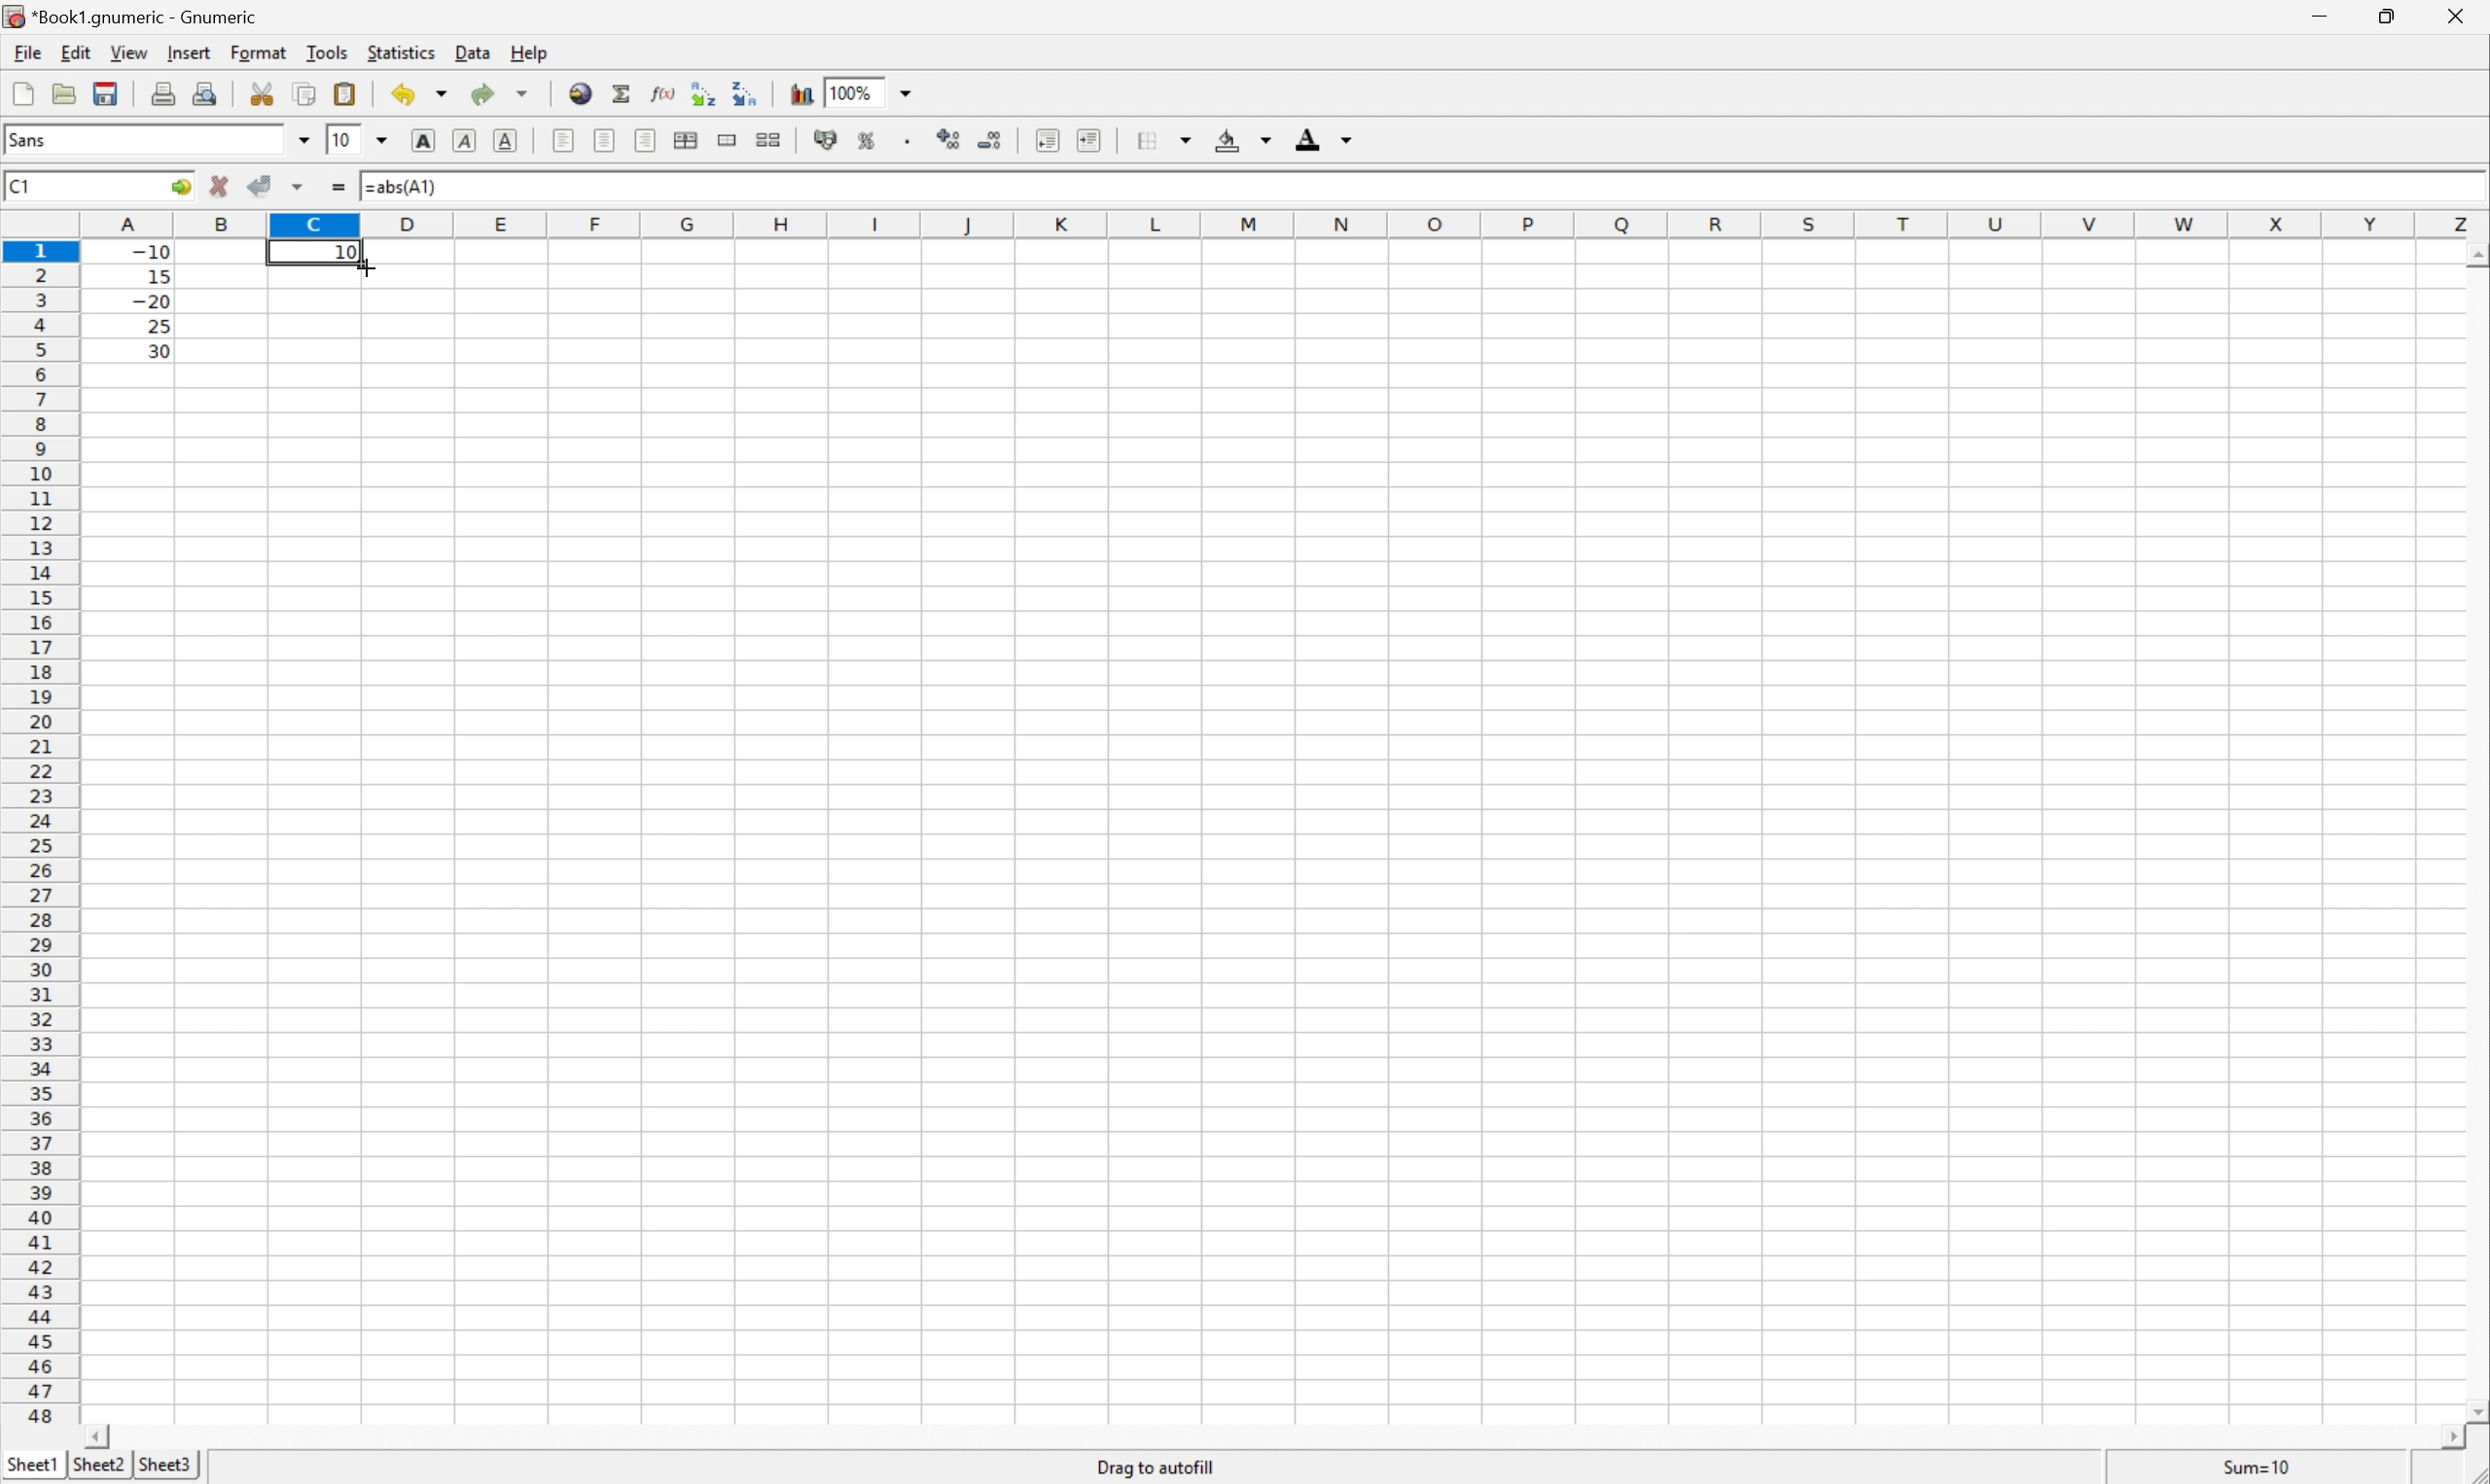 The height and width of the screenshot is (1484, 2490). I want to click on Underline, so click(509, 138).